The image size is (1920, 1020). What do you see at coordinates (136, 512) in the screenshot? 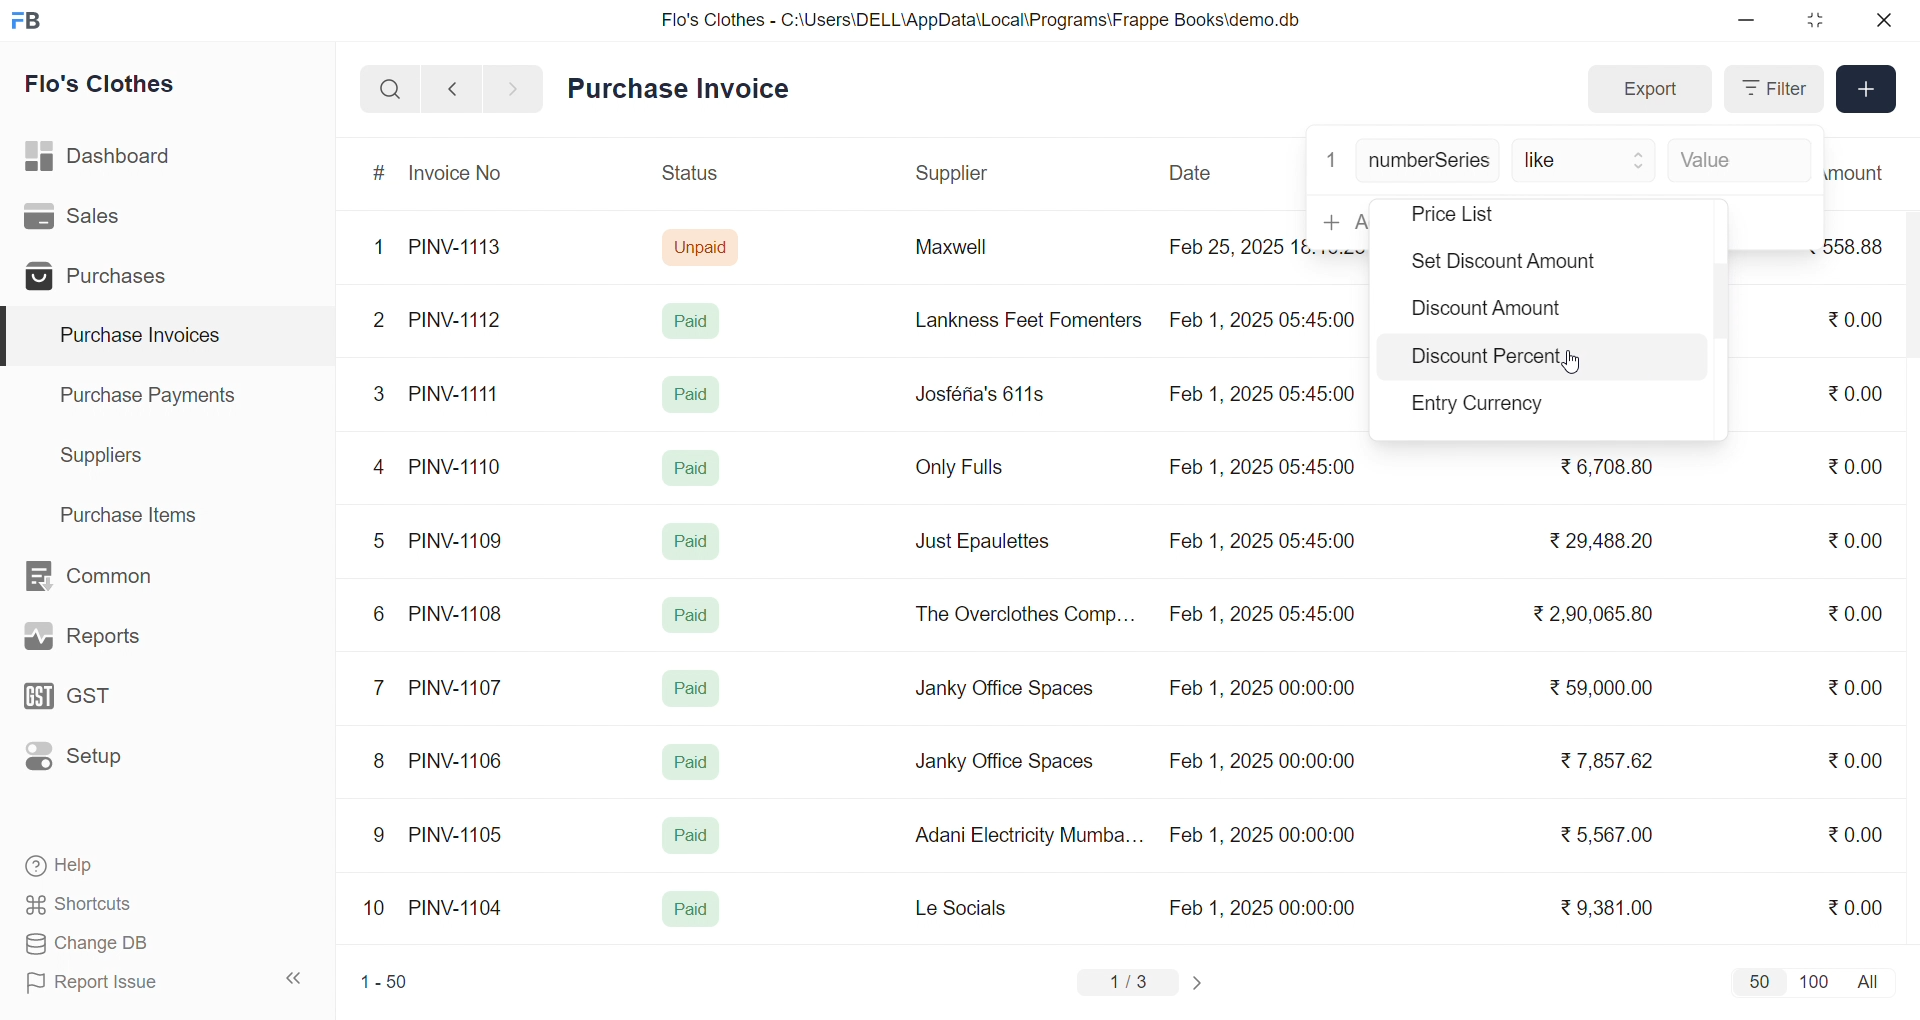
I see `Purchase Items` at bounding box center [136, 512].